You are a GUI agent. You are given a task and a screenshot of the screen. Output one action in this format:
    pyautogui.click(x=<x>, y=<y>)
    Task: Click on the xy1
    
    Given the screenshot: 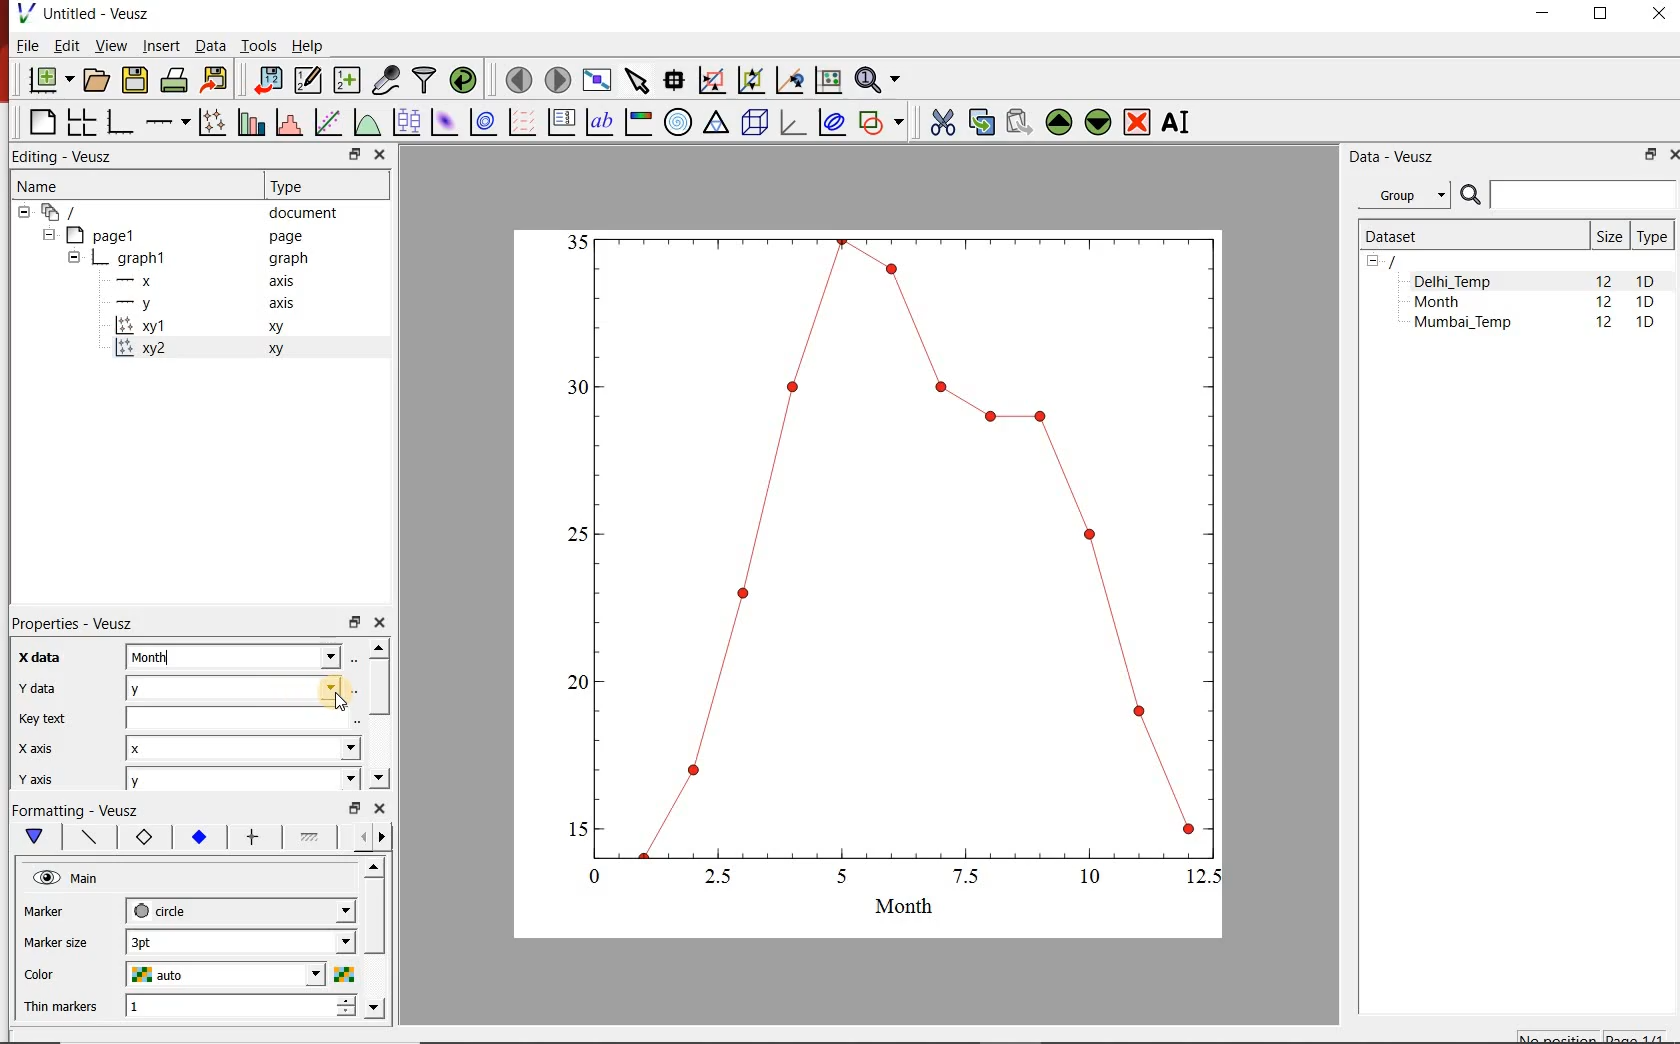 What is the action you would take?
    pyautogui.click(x=209, y=327)
    